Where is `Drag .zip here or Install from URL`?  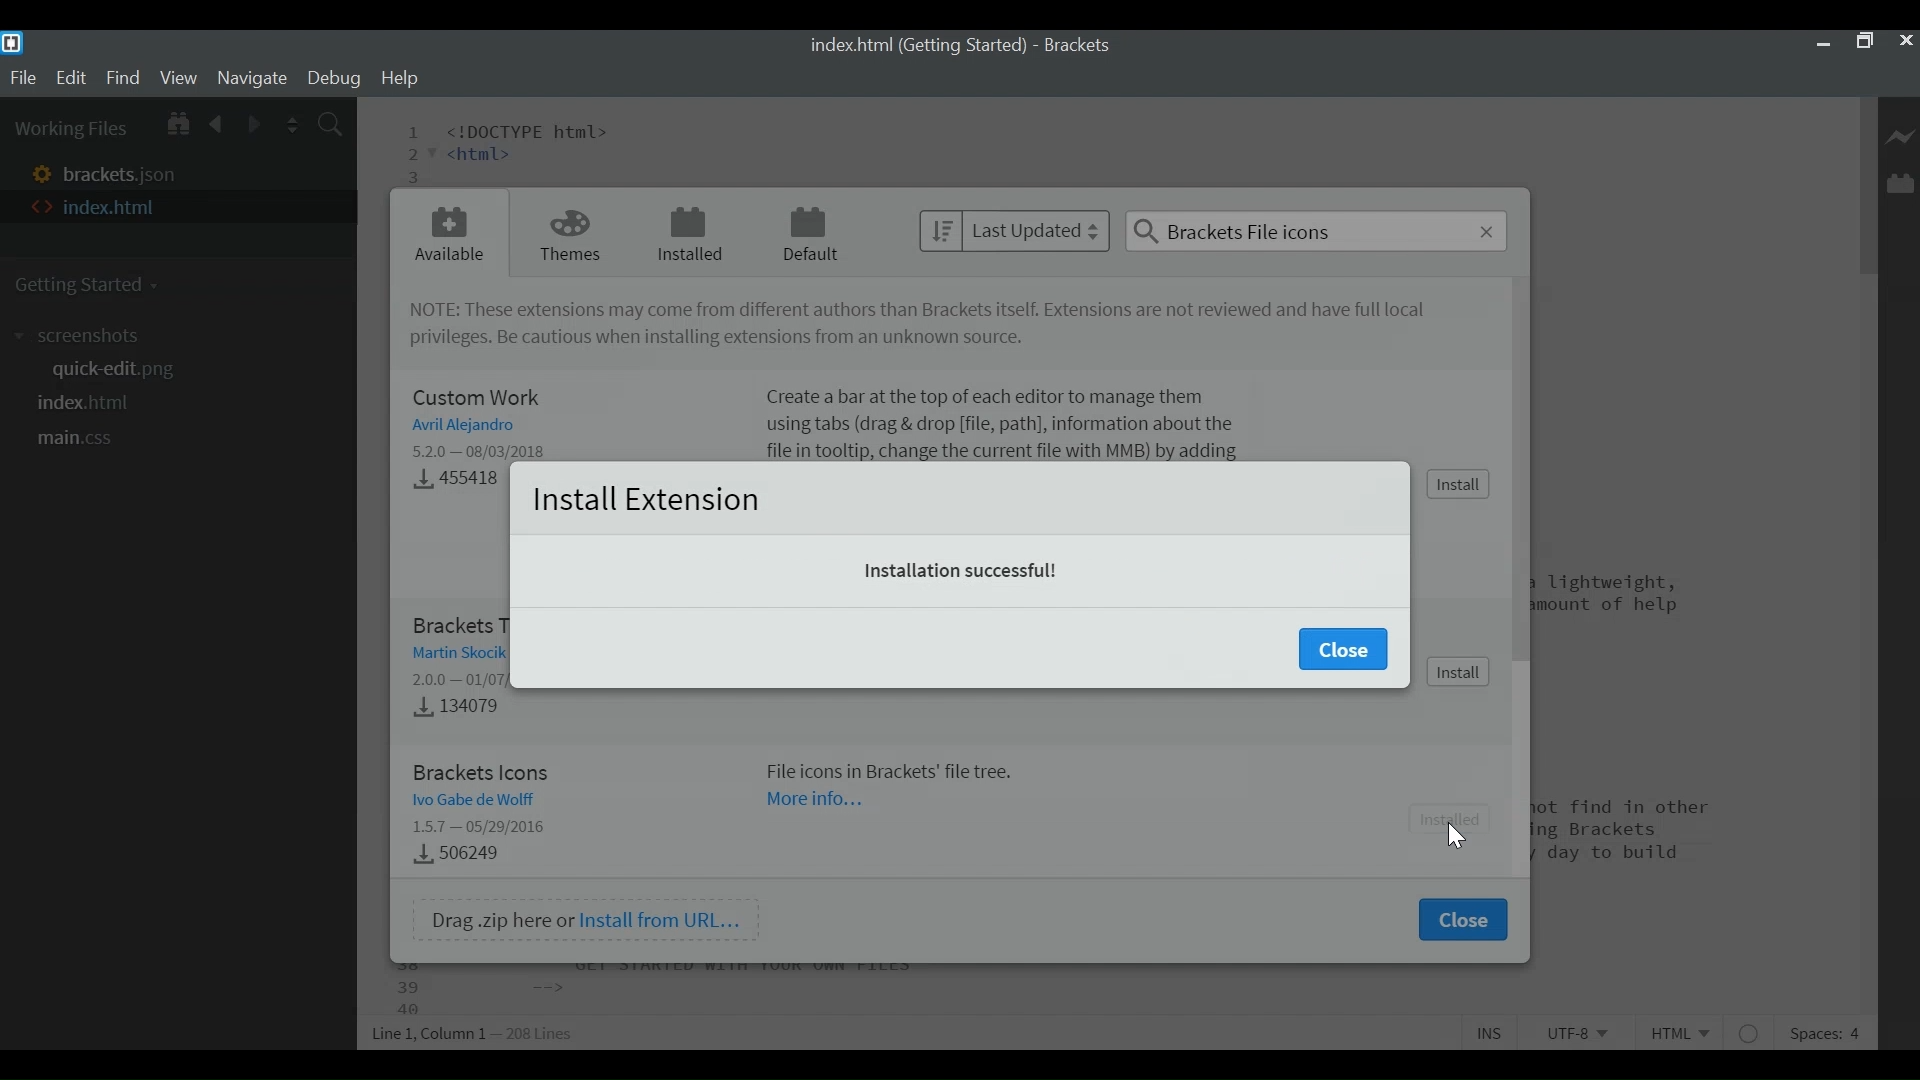
Drag .zip here or Install from URL is located at coordinates (586, 919).